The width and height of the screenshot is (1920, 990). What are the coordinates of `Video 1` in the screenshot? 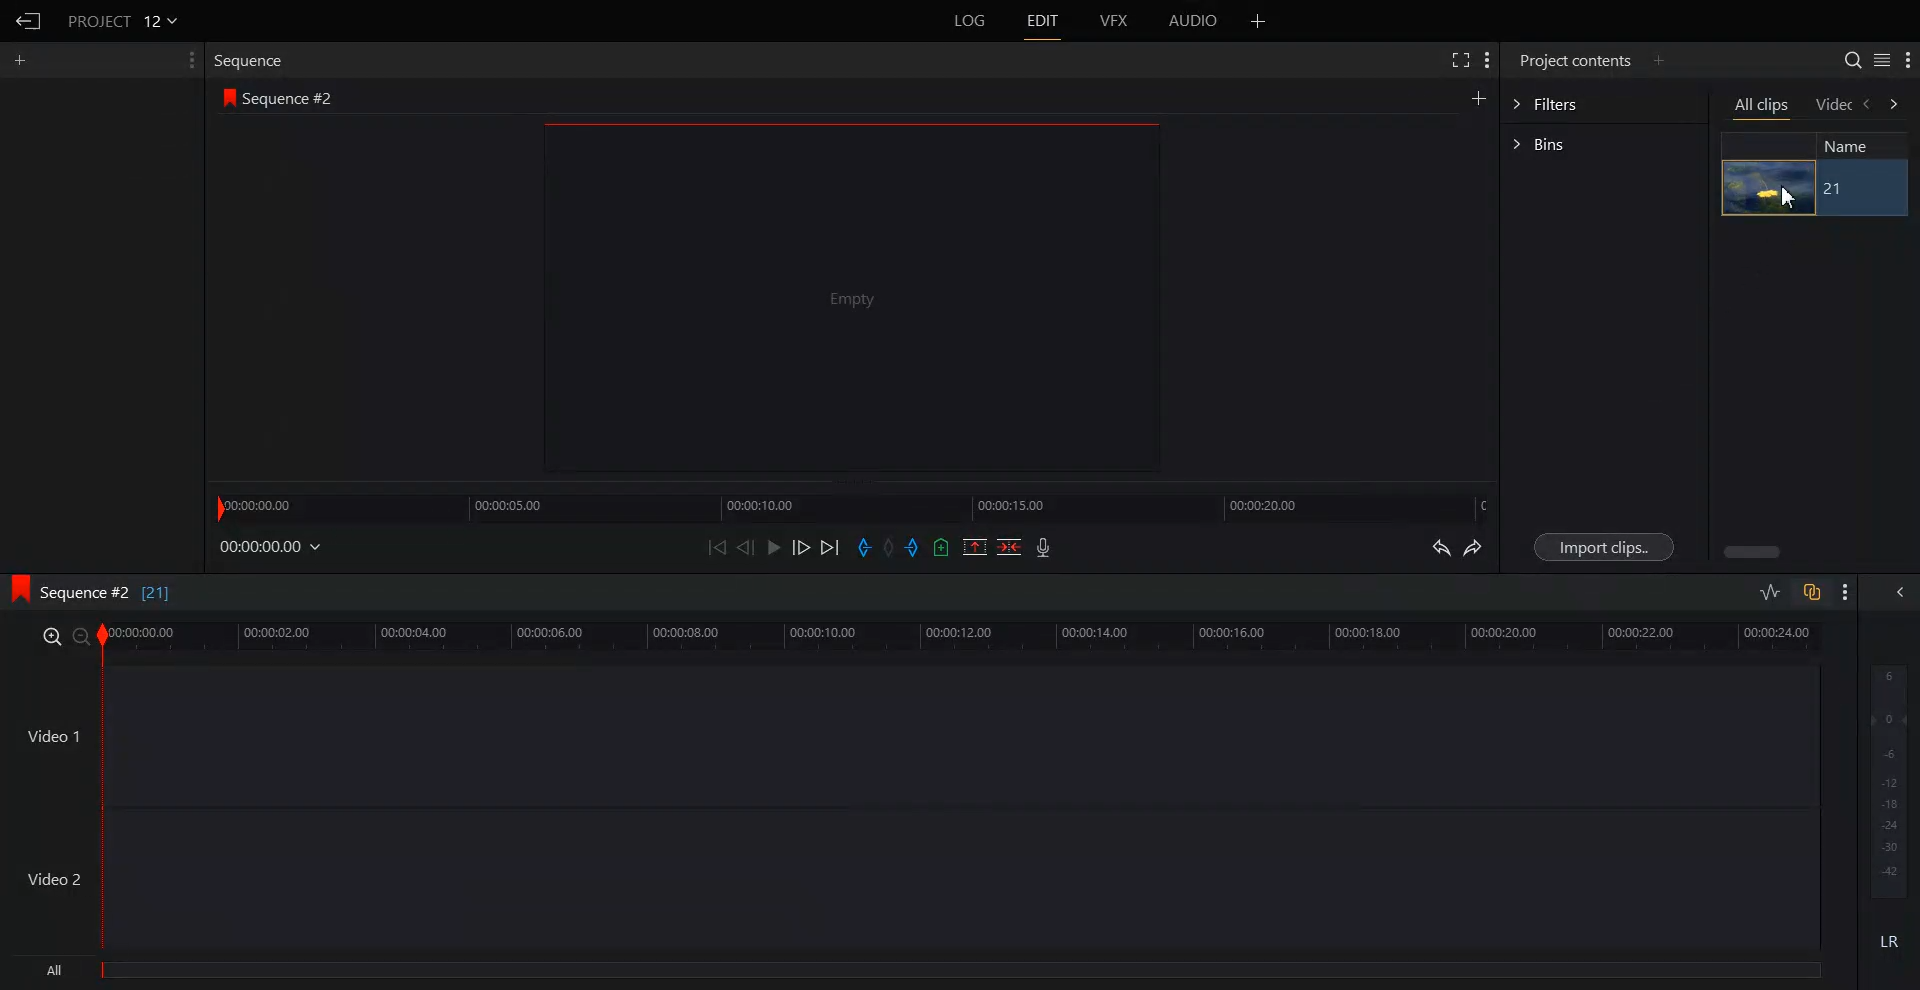 It's located at (961, 735).